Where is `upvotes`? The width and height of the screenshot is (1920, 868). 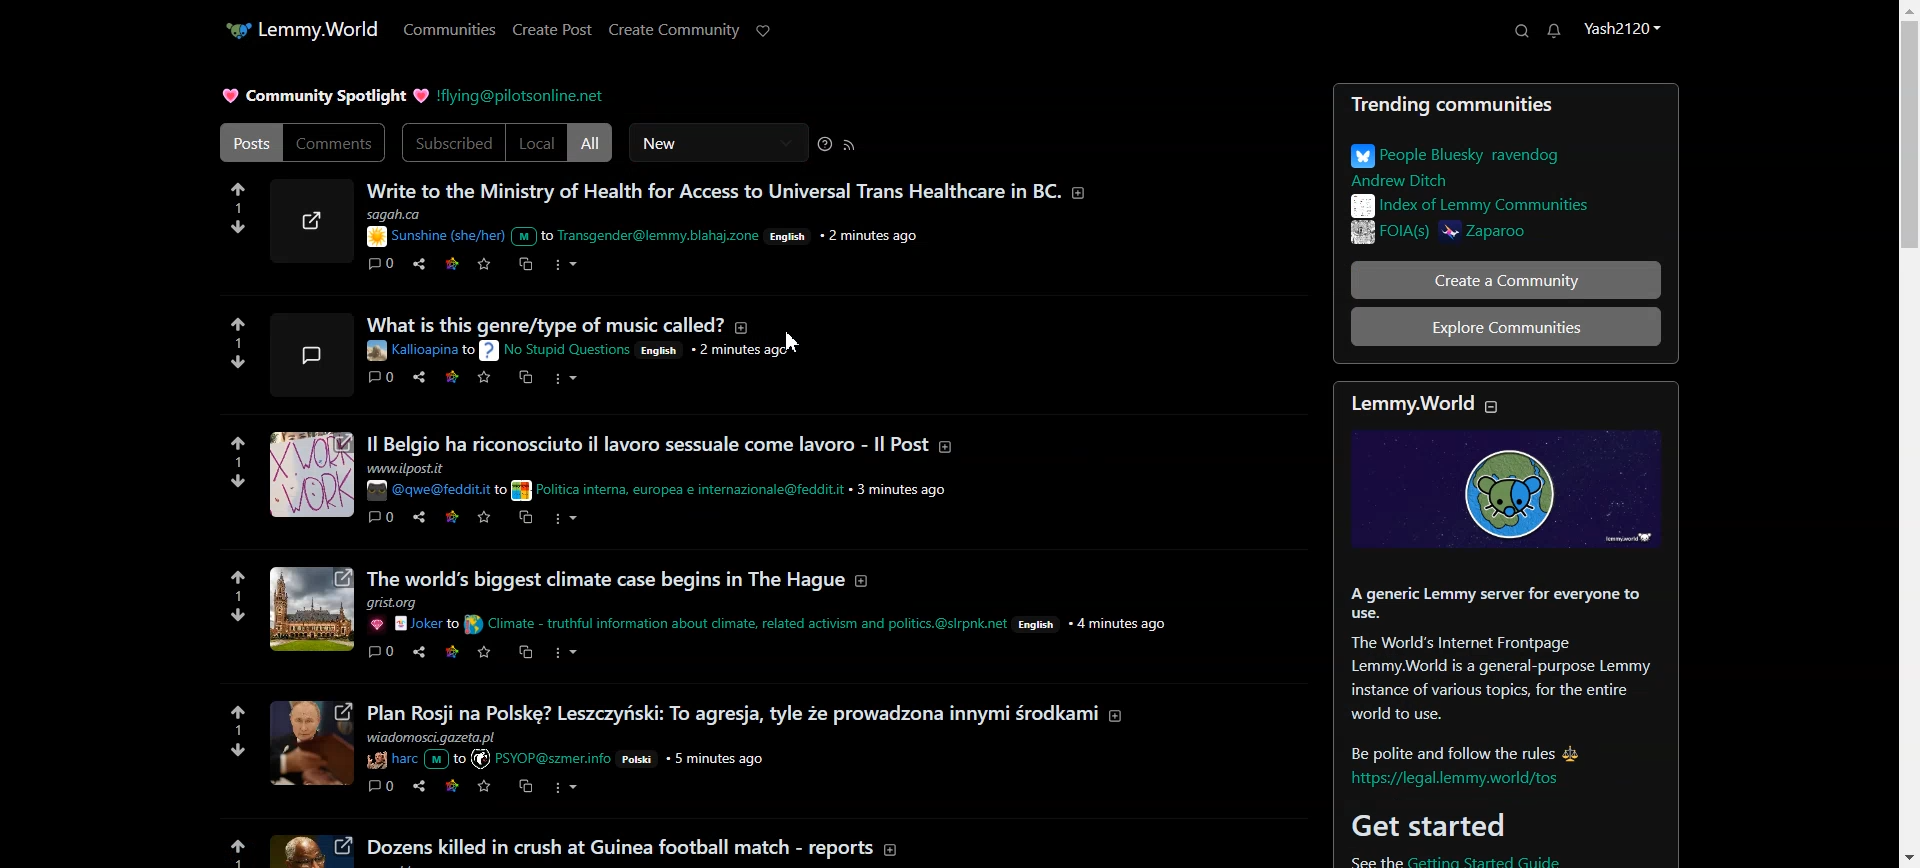
upvotes is located at coordinates (234, 708).